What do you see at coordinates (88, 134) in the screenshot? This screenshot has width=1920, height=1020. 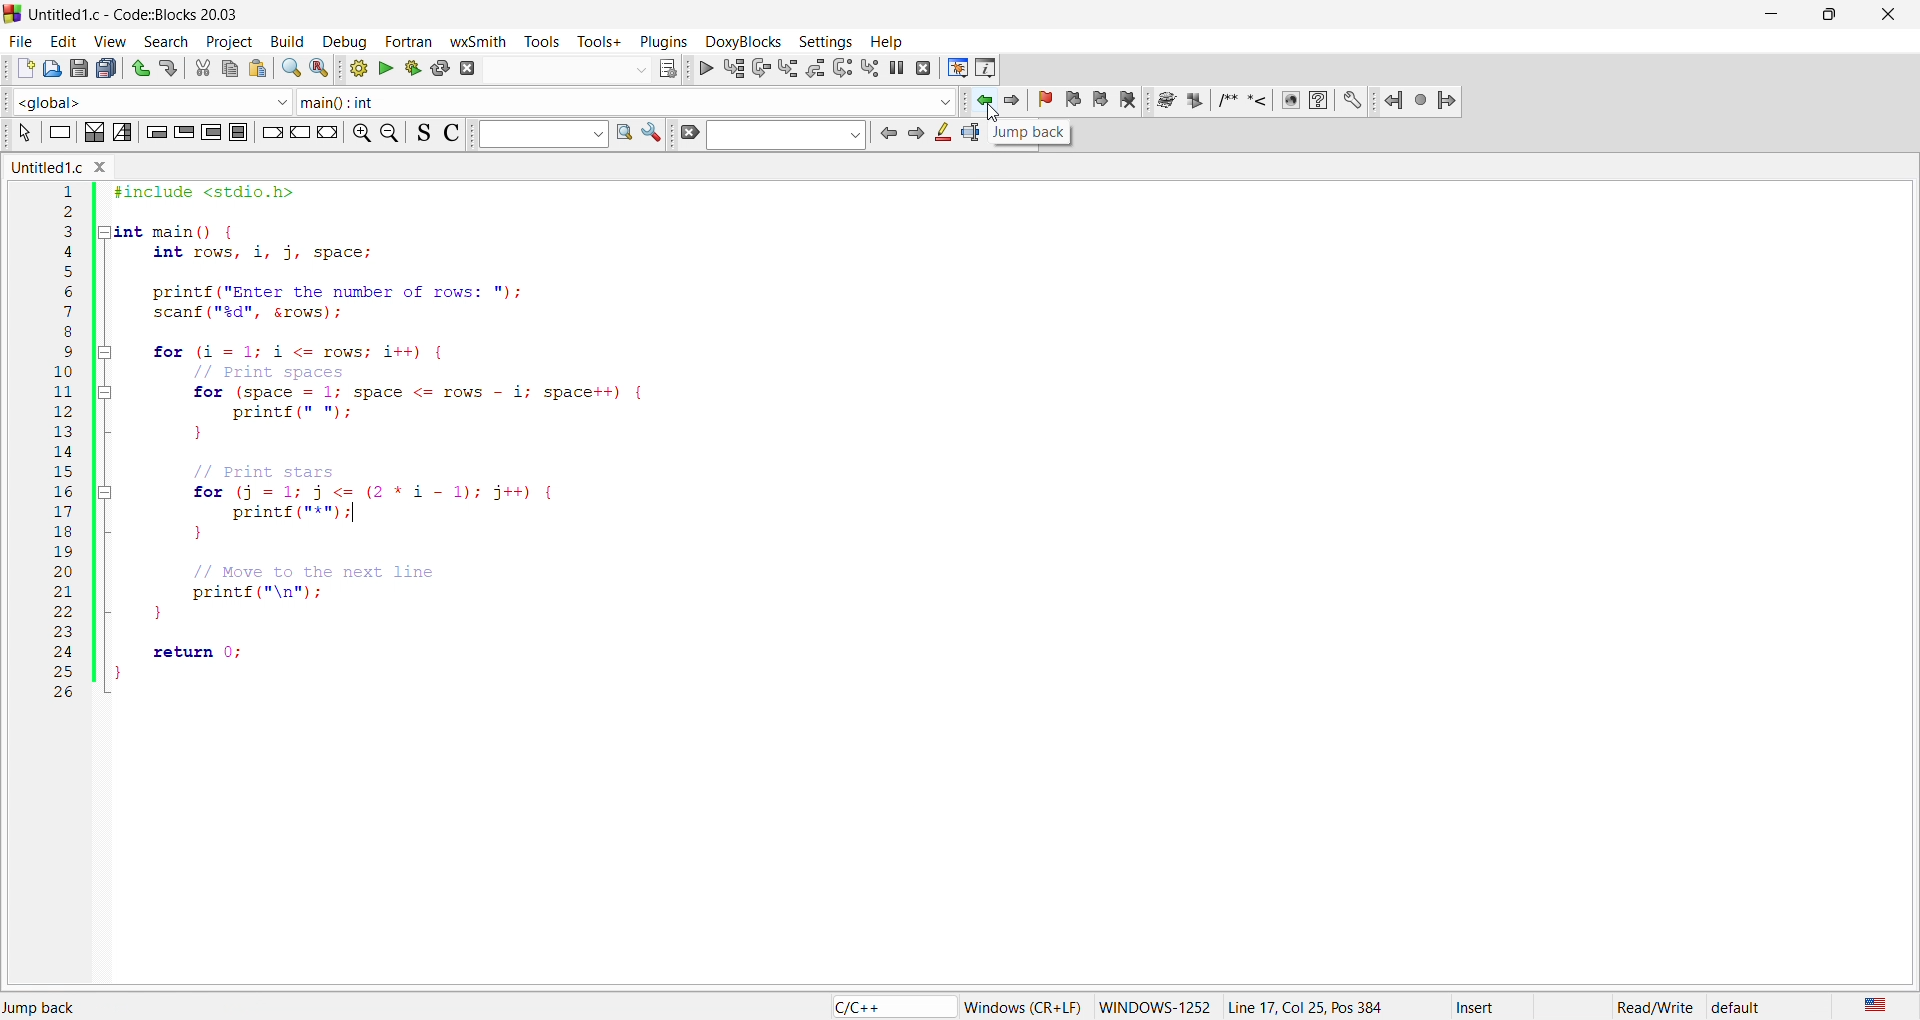 I see `icon` at bounding box center [88, 134].